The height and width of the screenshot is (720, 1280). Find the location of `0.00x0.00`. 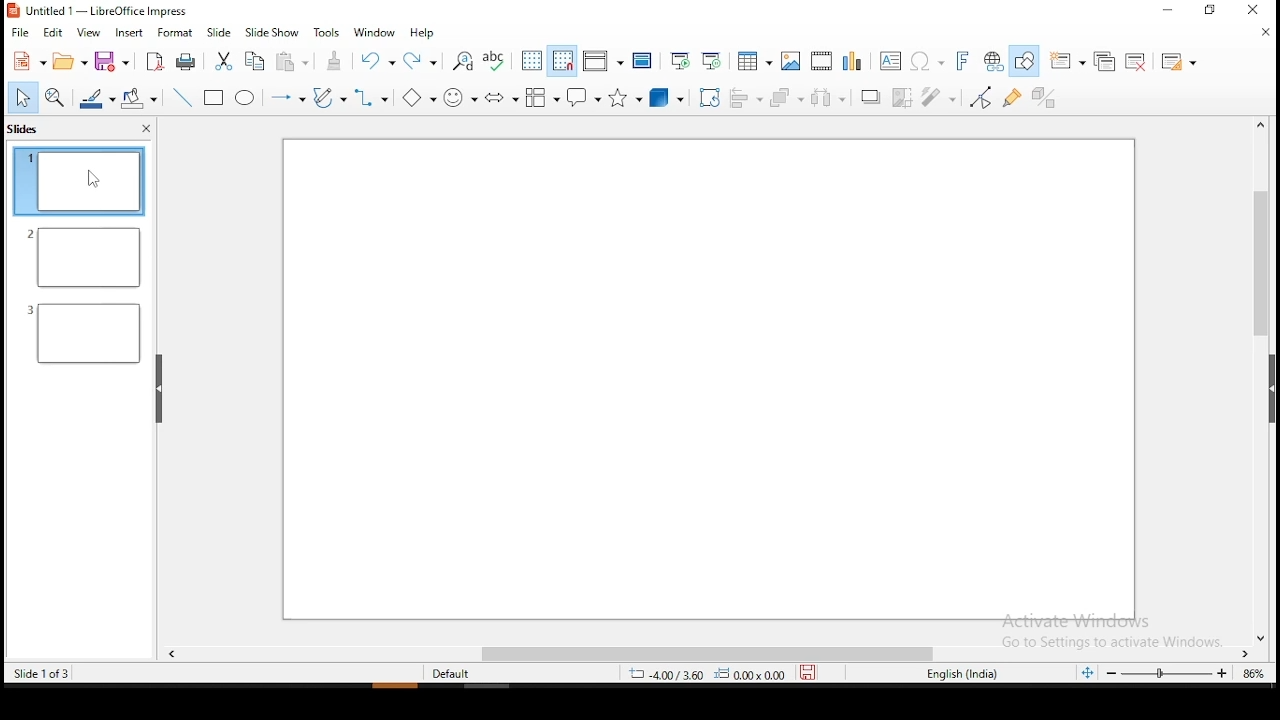

0.00x0.00 is located at coordinates (751, 675).